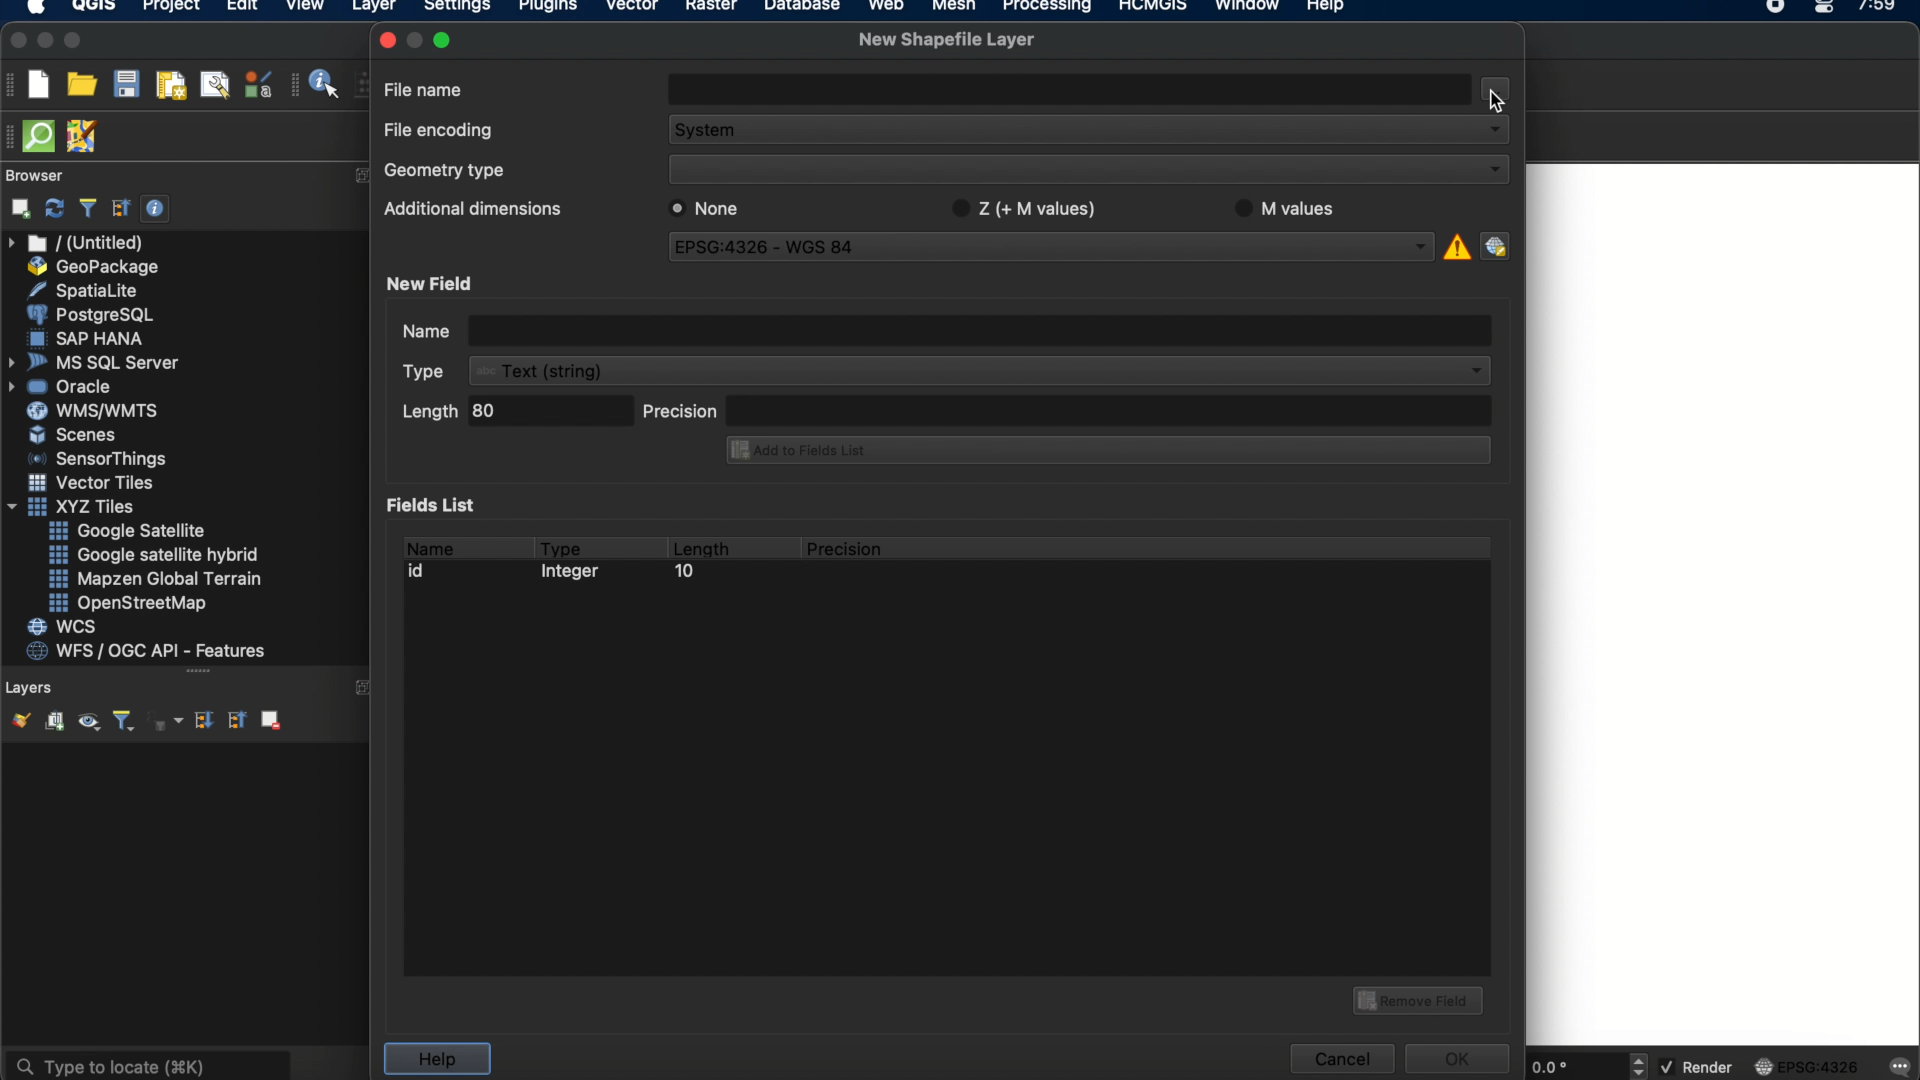 This screenshot has height=1080, width=1920. I want to click on style manager, so click(259, 84).